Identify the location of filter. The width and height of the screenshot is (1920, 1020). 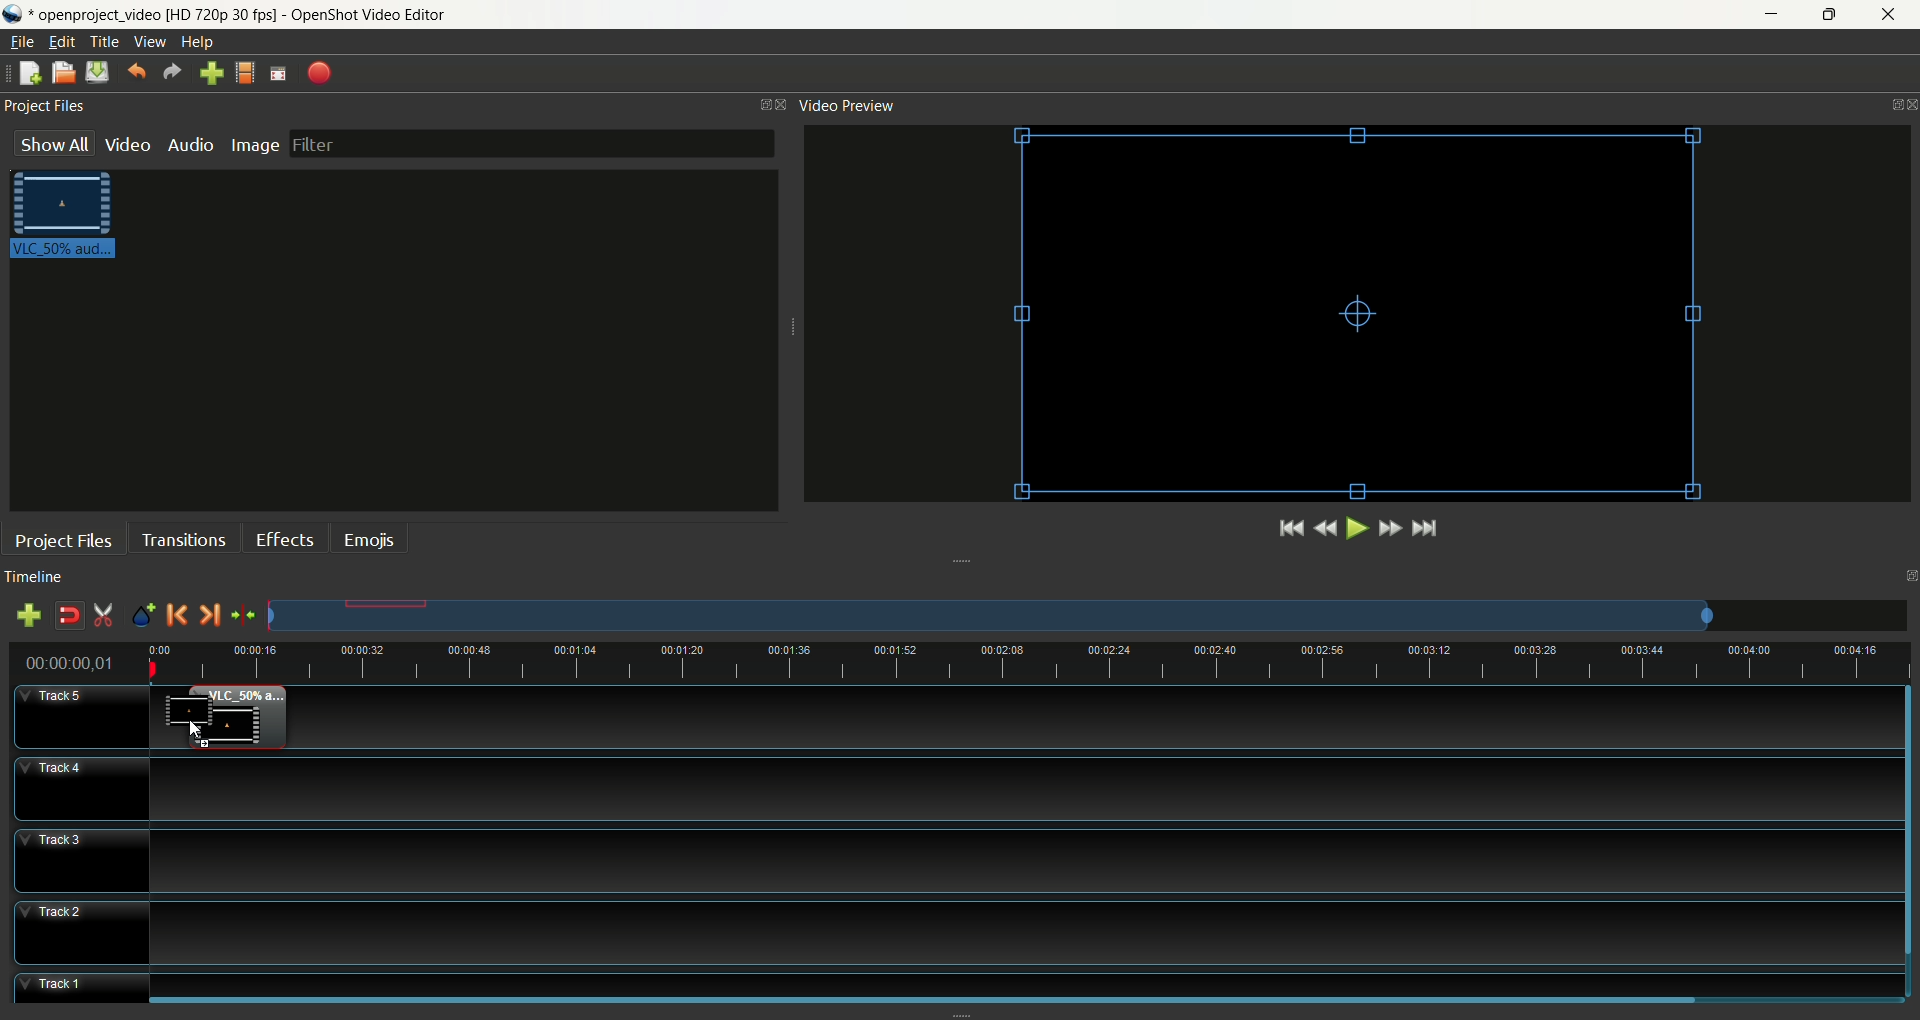
(534, 143).